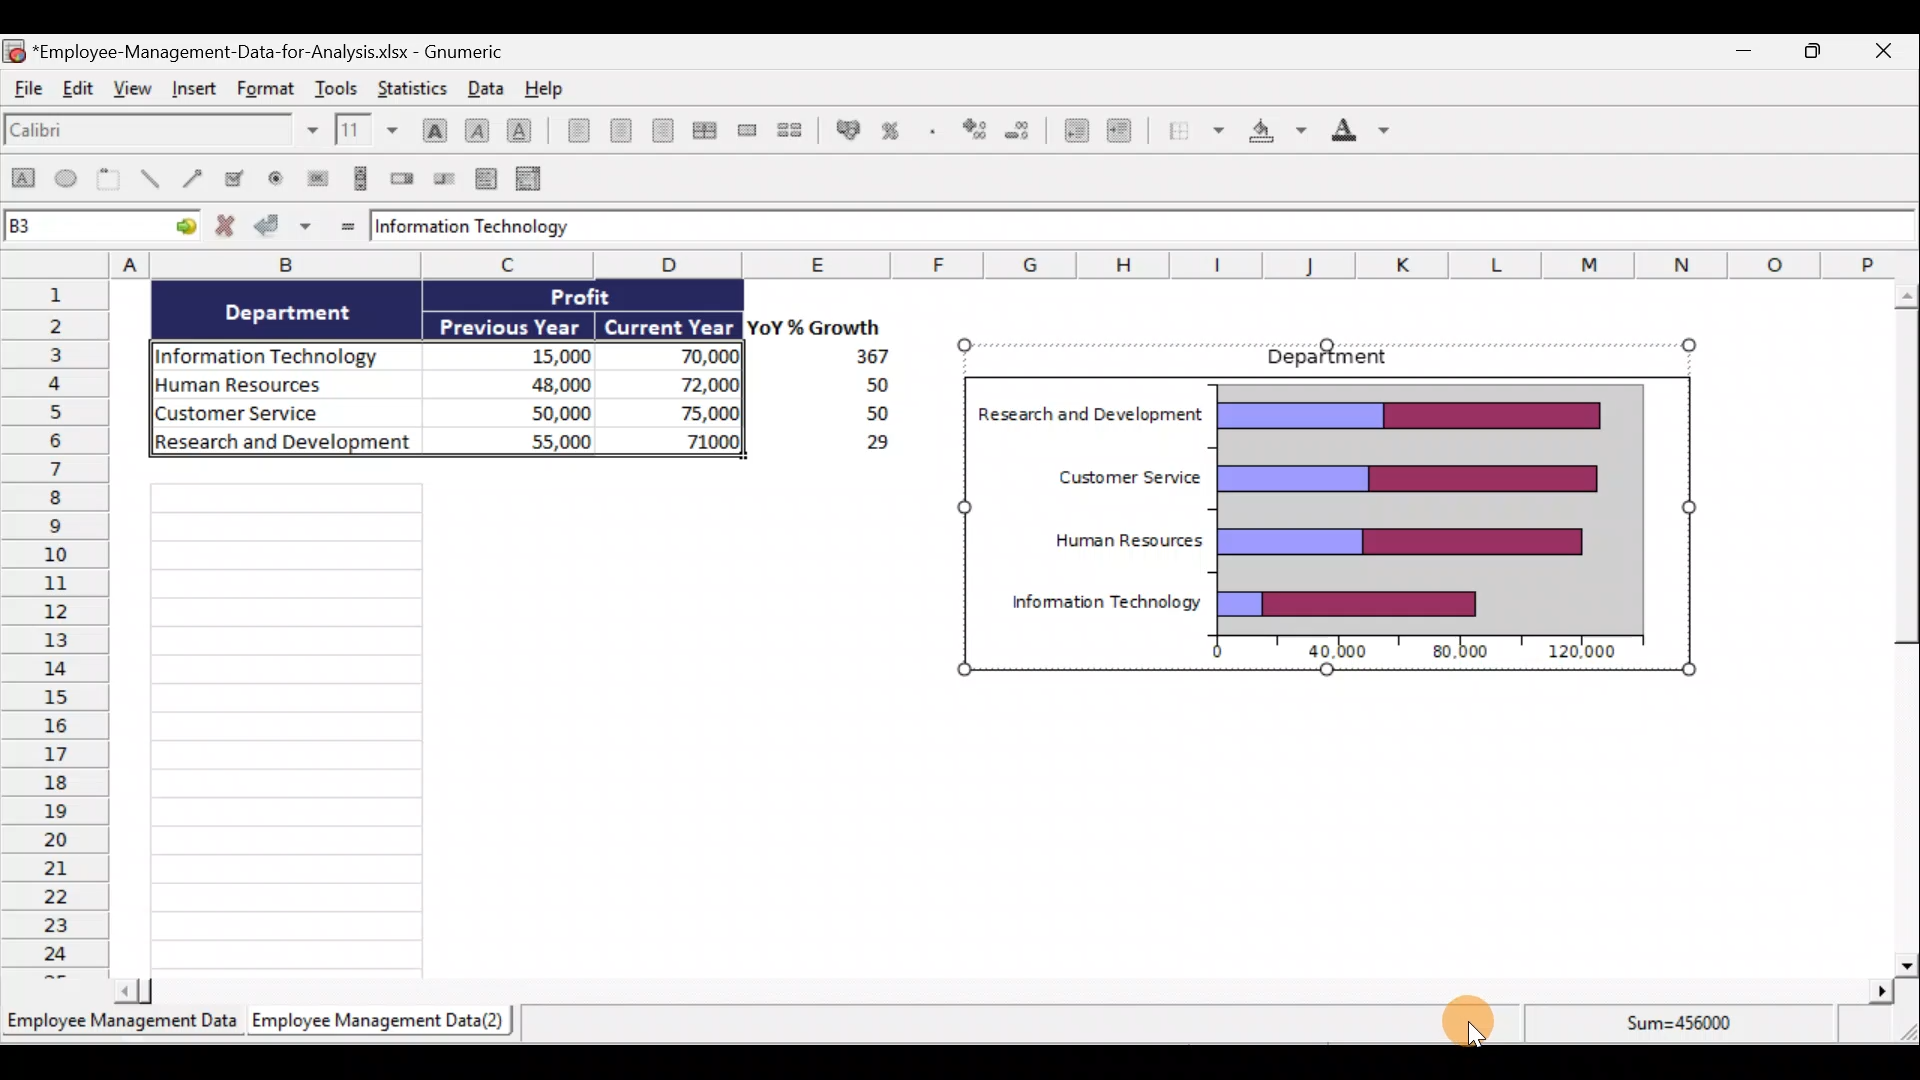 The height and width of the screenshot is (1080, 1920). What do you see at coordinates (347, 225) in the screenshot?
I see `Enter formula` at bounding box center [347, 225].